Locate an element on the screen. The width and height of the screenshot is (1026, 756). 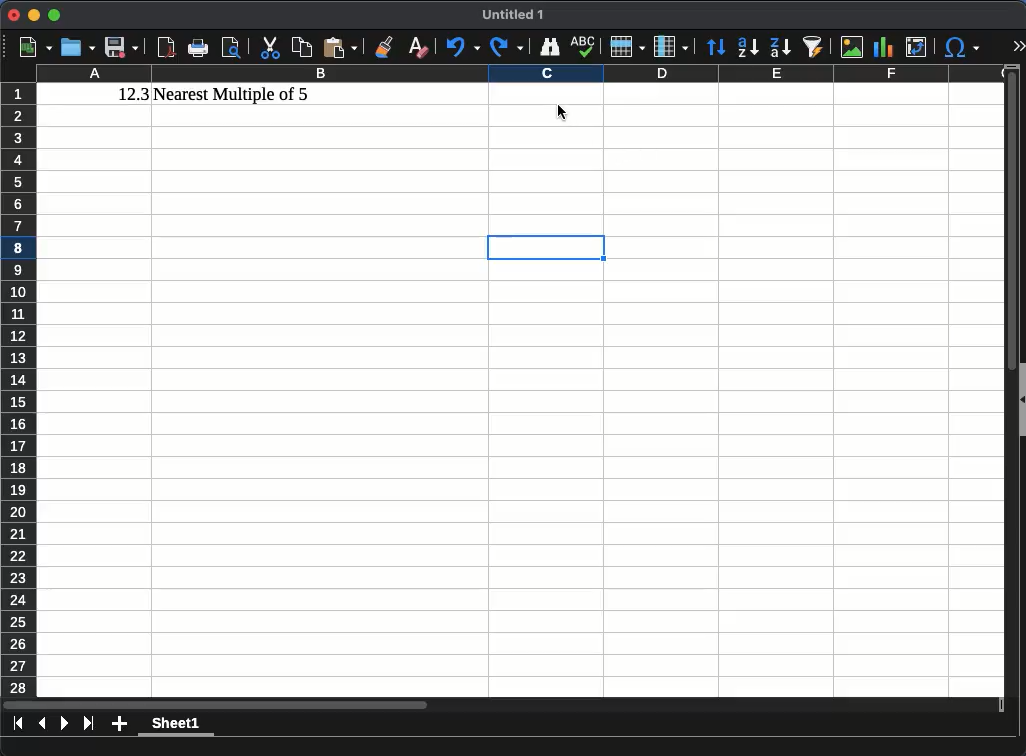
print preview is located at coordinates (233, 47).